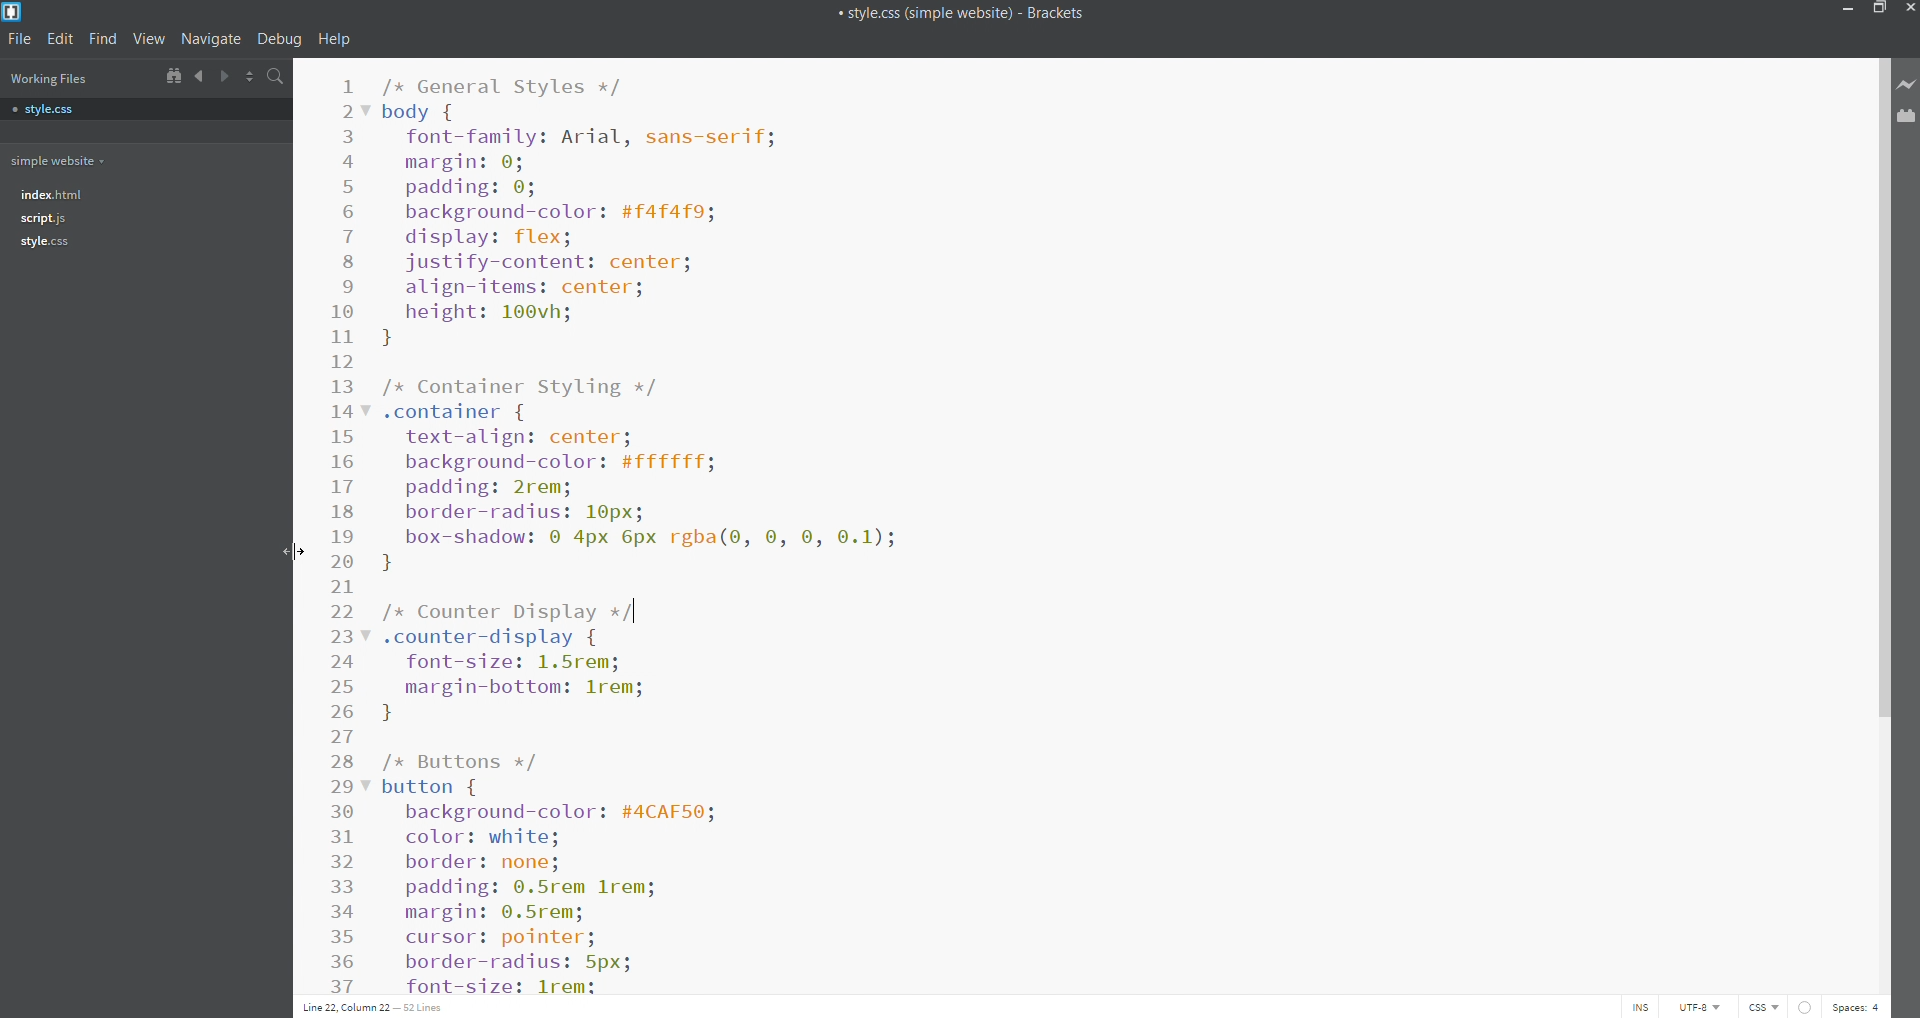 The height and width of the screenshot is (1018, 1920). I want to click on file tree - style.css, so click(45, 242).